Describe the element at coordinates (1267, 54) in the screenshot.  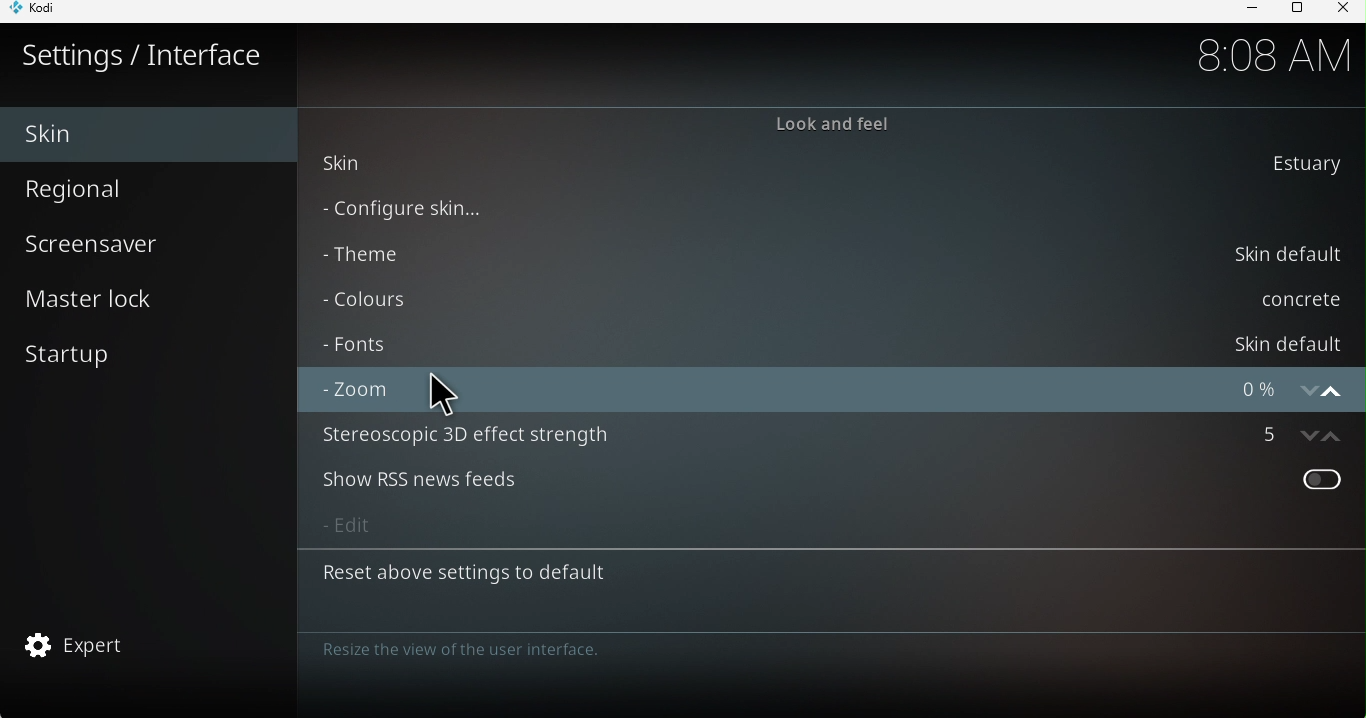
I see `time` at that location.